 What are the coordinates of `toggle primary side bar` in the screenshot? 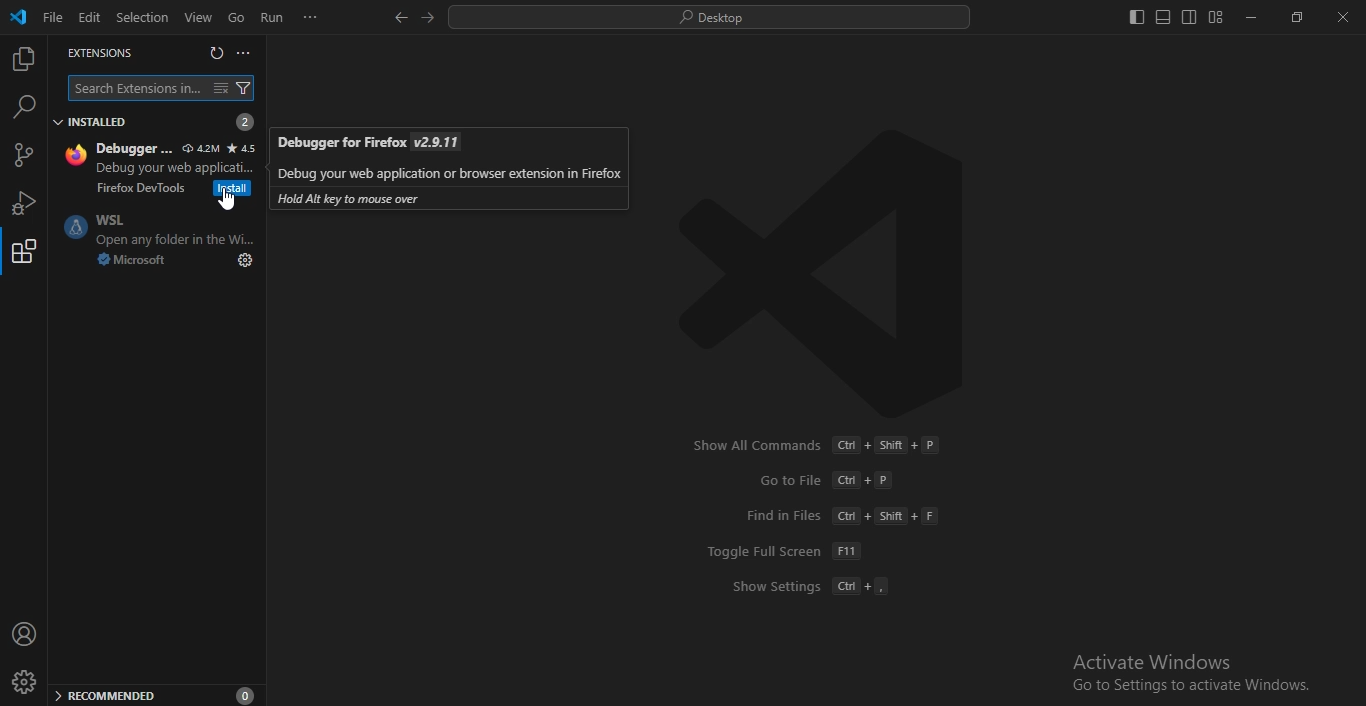 It's located at (1134, 18).